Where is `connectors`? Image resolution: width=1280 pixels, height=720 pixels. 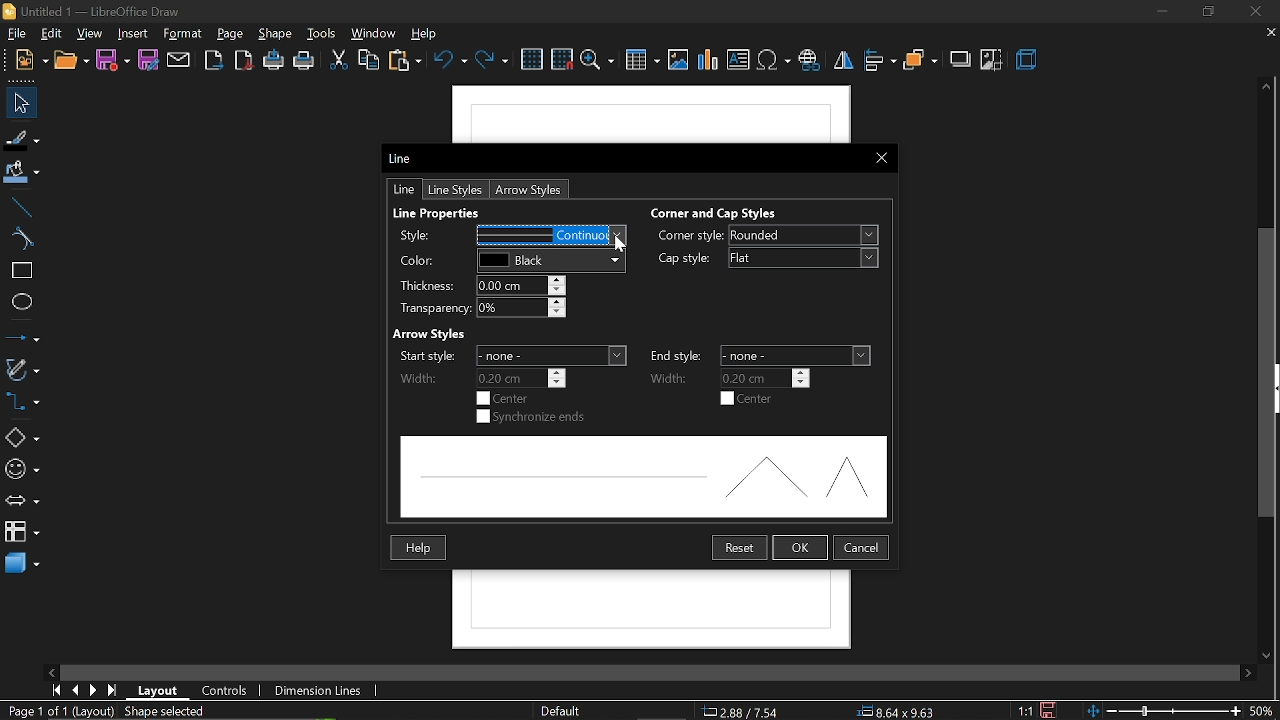 connectors is located at coordinates (24, 402).